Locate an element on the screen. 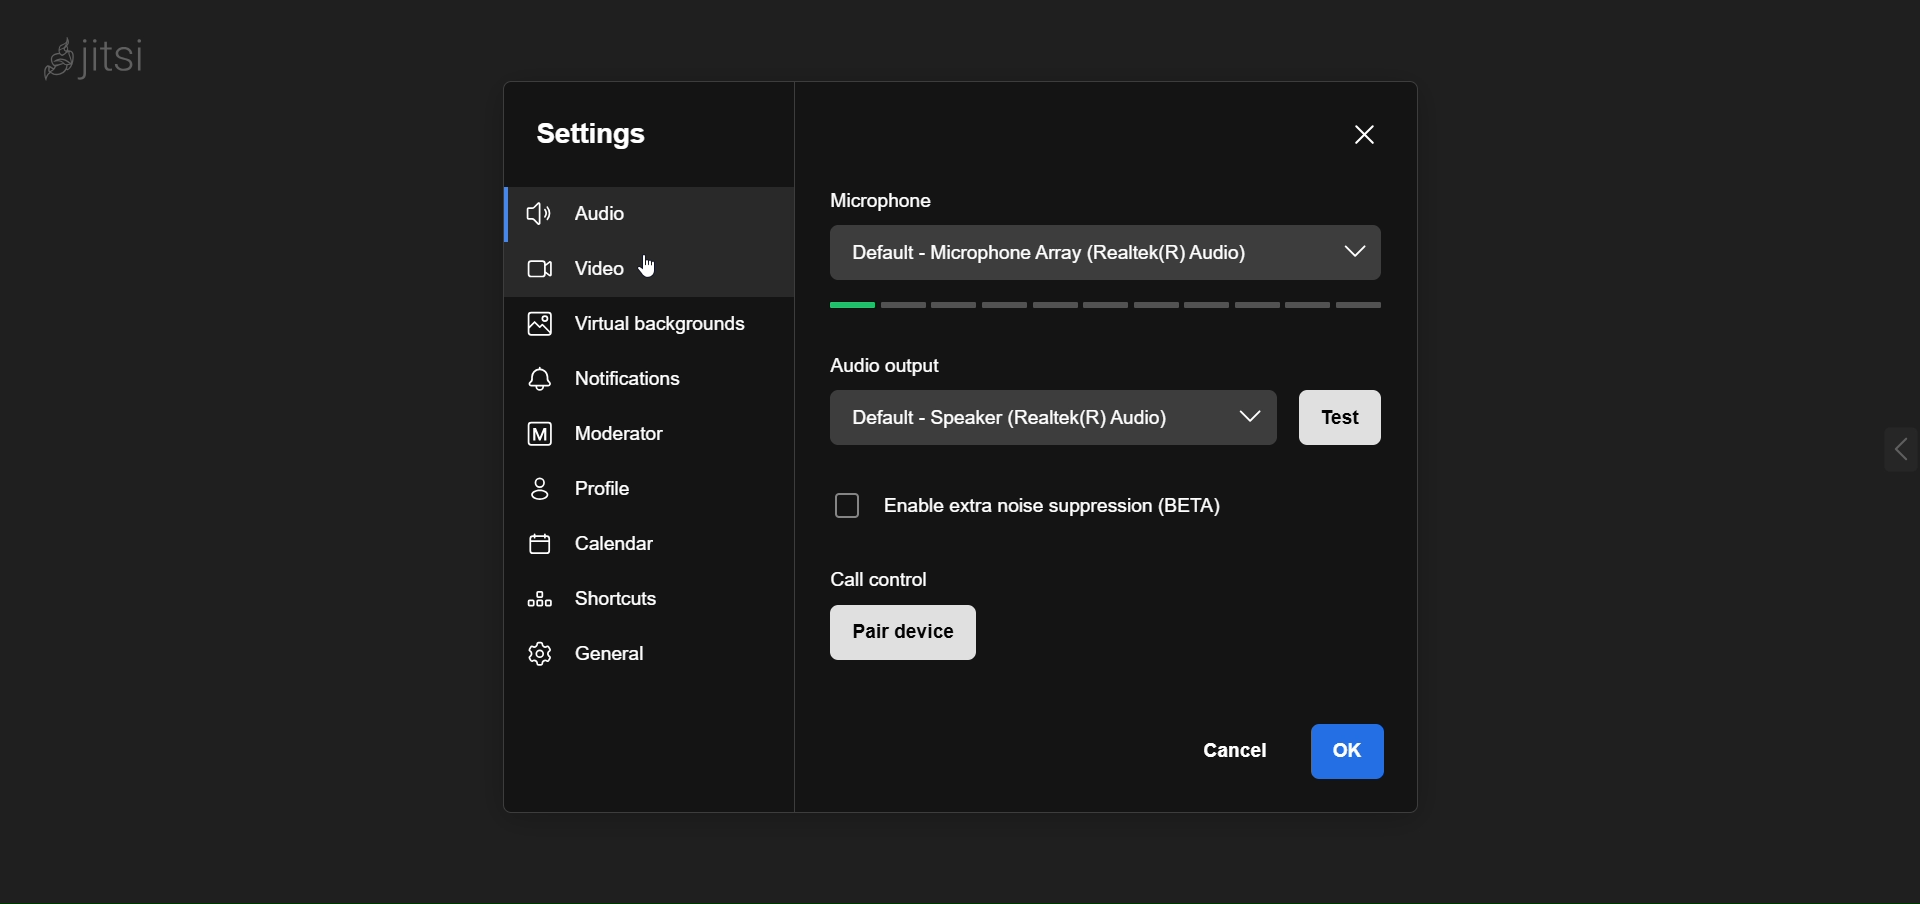 This screenshot has height=904, width=1920. moderator is located at coordinates (604, 434).